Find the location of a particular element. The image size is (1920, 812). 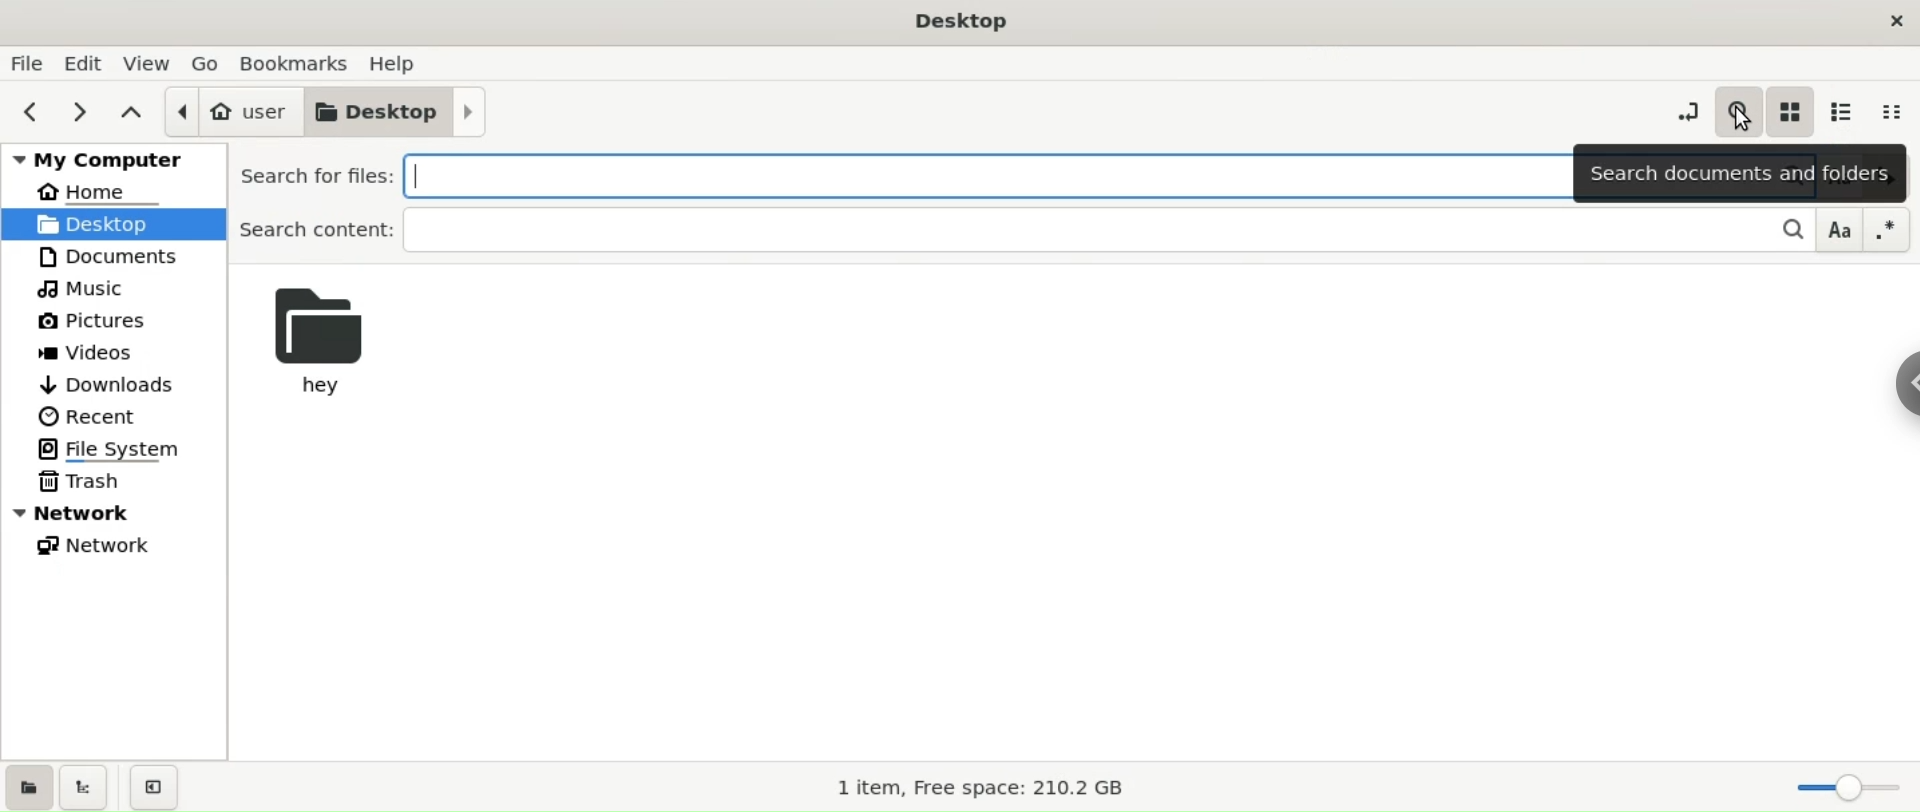

view is located at coordinates (145, 63).